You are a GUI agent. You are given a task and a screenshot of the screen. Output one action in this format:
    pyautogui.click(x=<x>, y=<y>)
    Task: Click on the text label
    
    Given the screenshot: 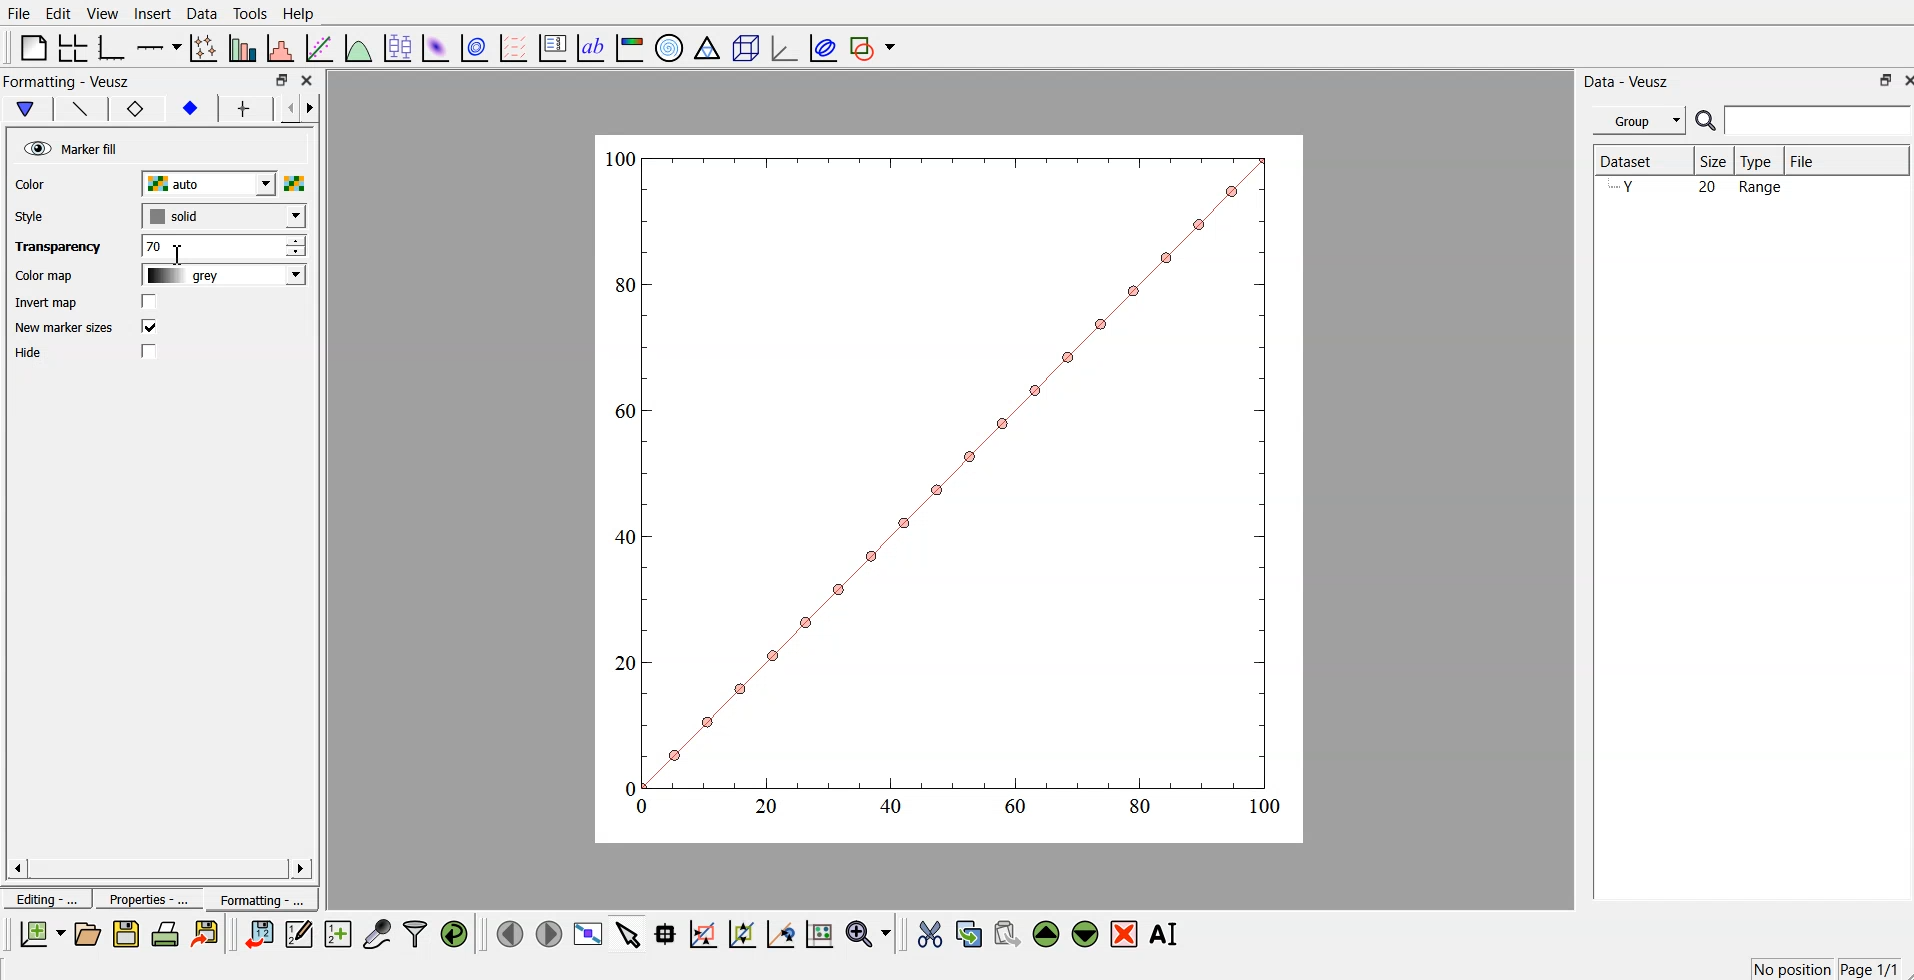 What is the action you would take?
    pyautogui.click(x=591, y=48)
    